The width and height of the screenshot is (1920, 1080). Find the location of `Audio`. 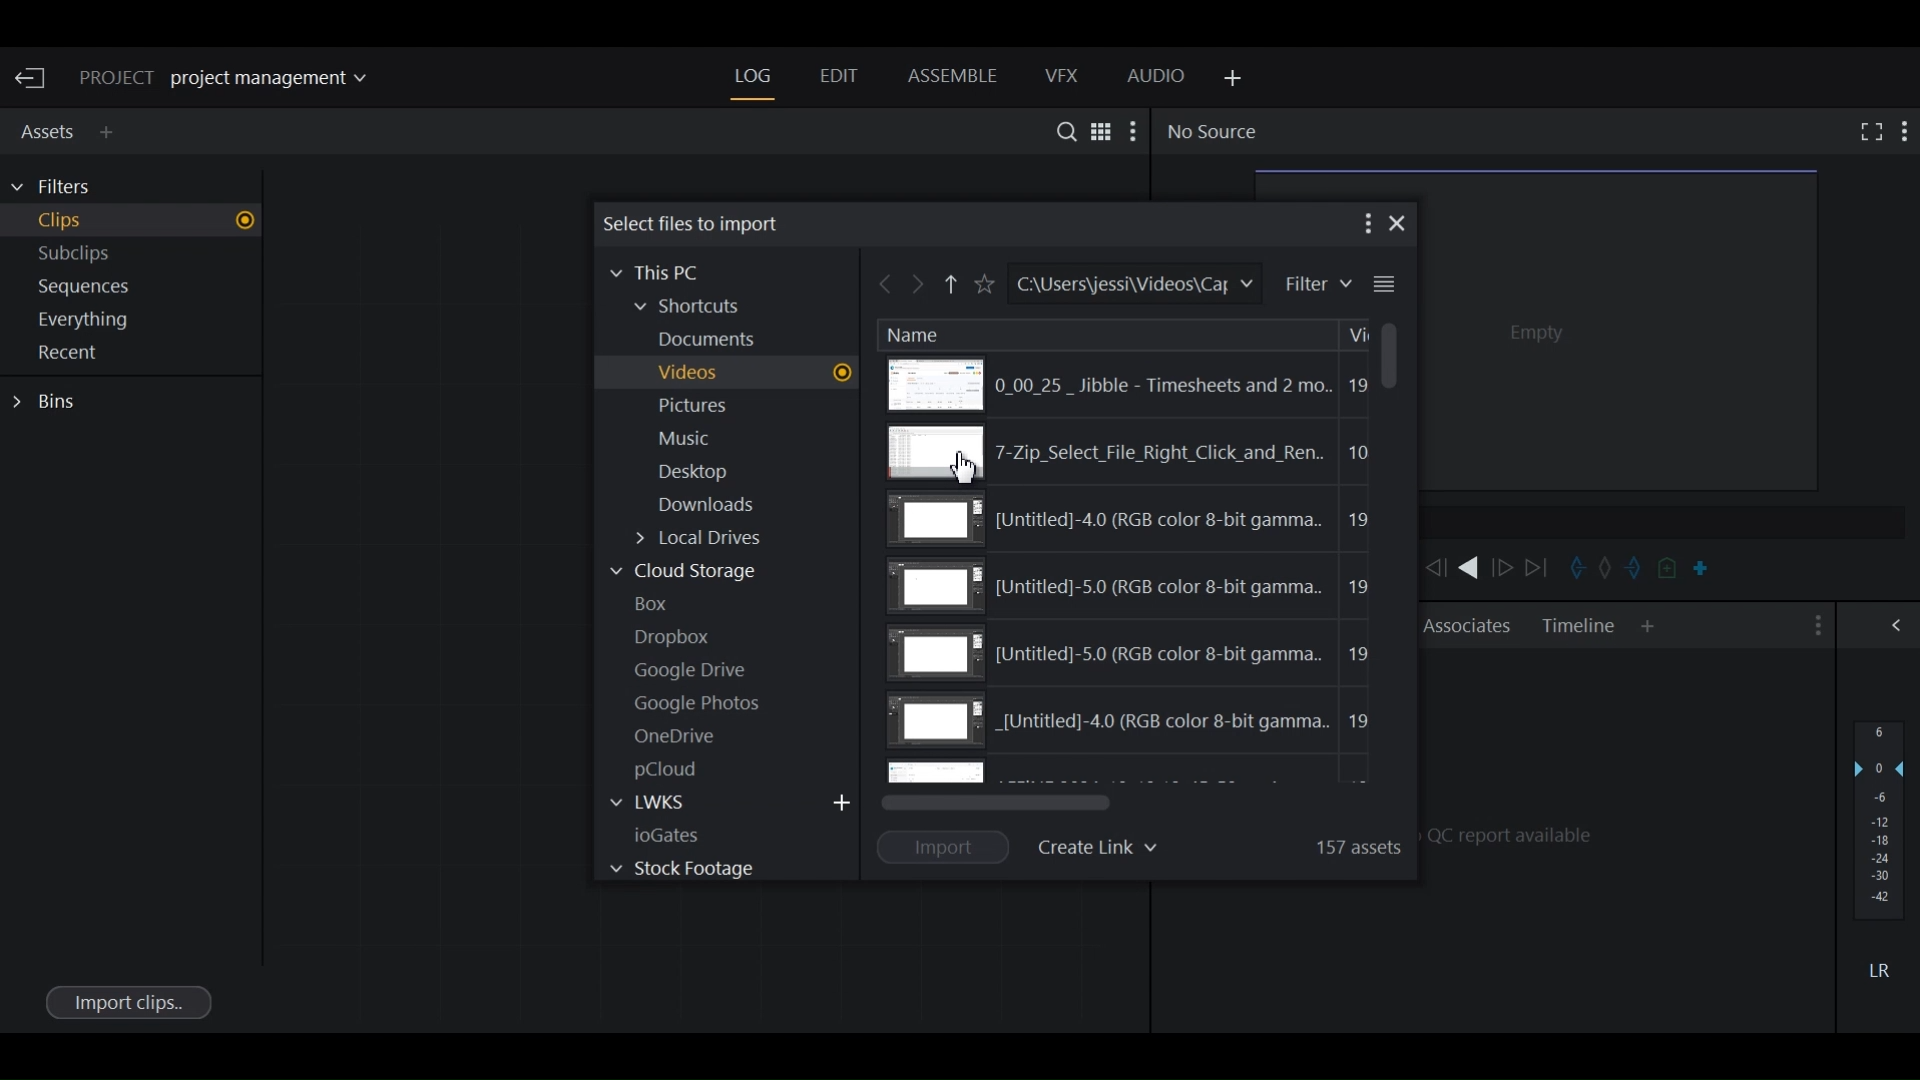

Audio is located at coordinates (1157, 79).